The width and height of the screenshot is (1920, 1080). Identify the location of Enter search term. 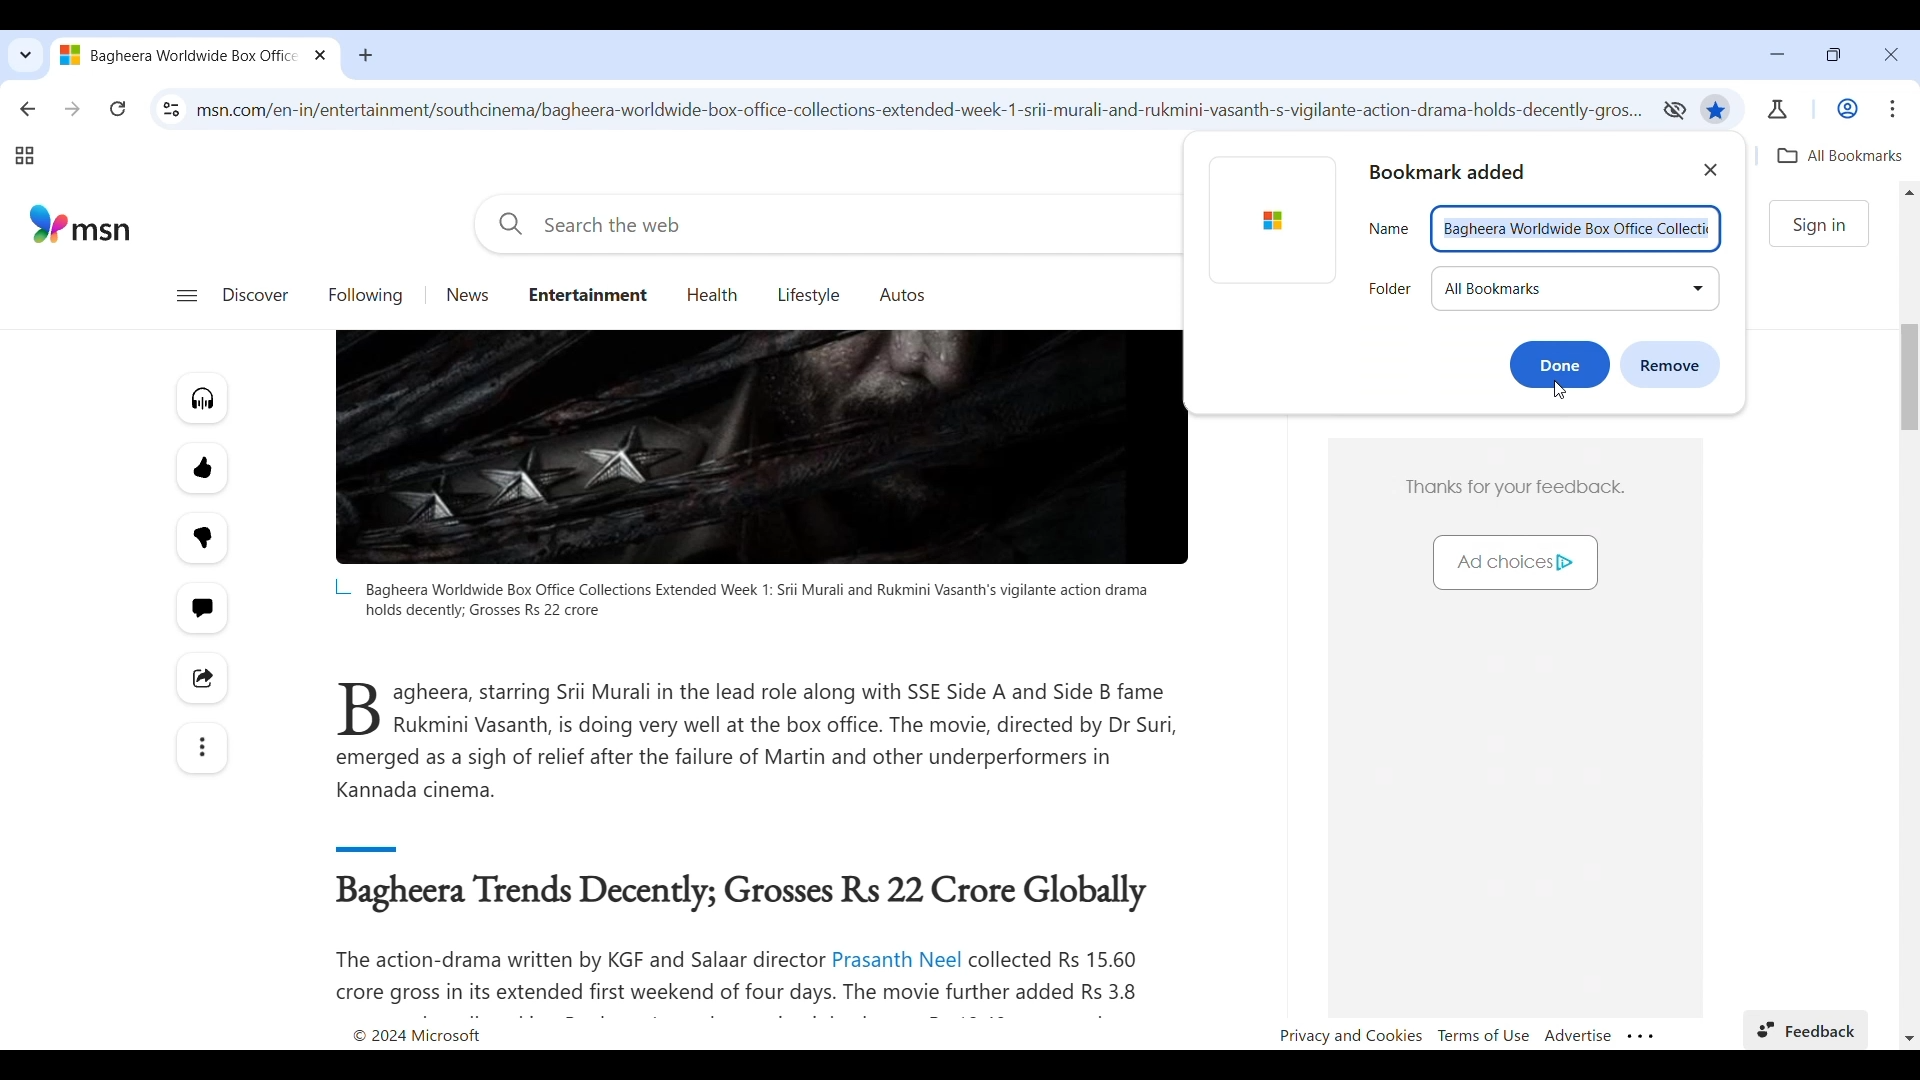
(825, 224).